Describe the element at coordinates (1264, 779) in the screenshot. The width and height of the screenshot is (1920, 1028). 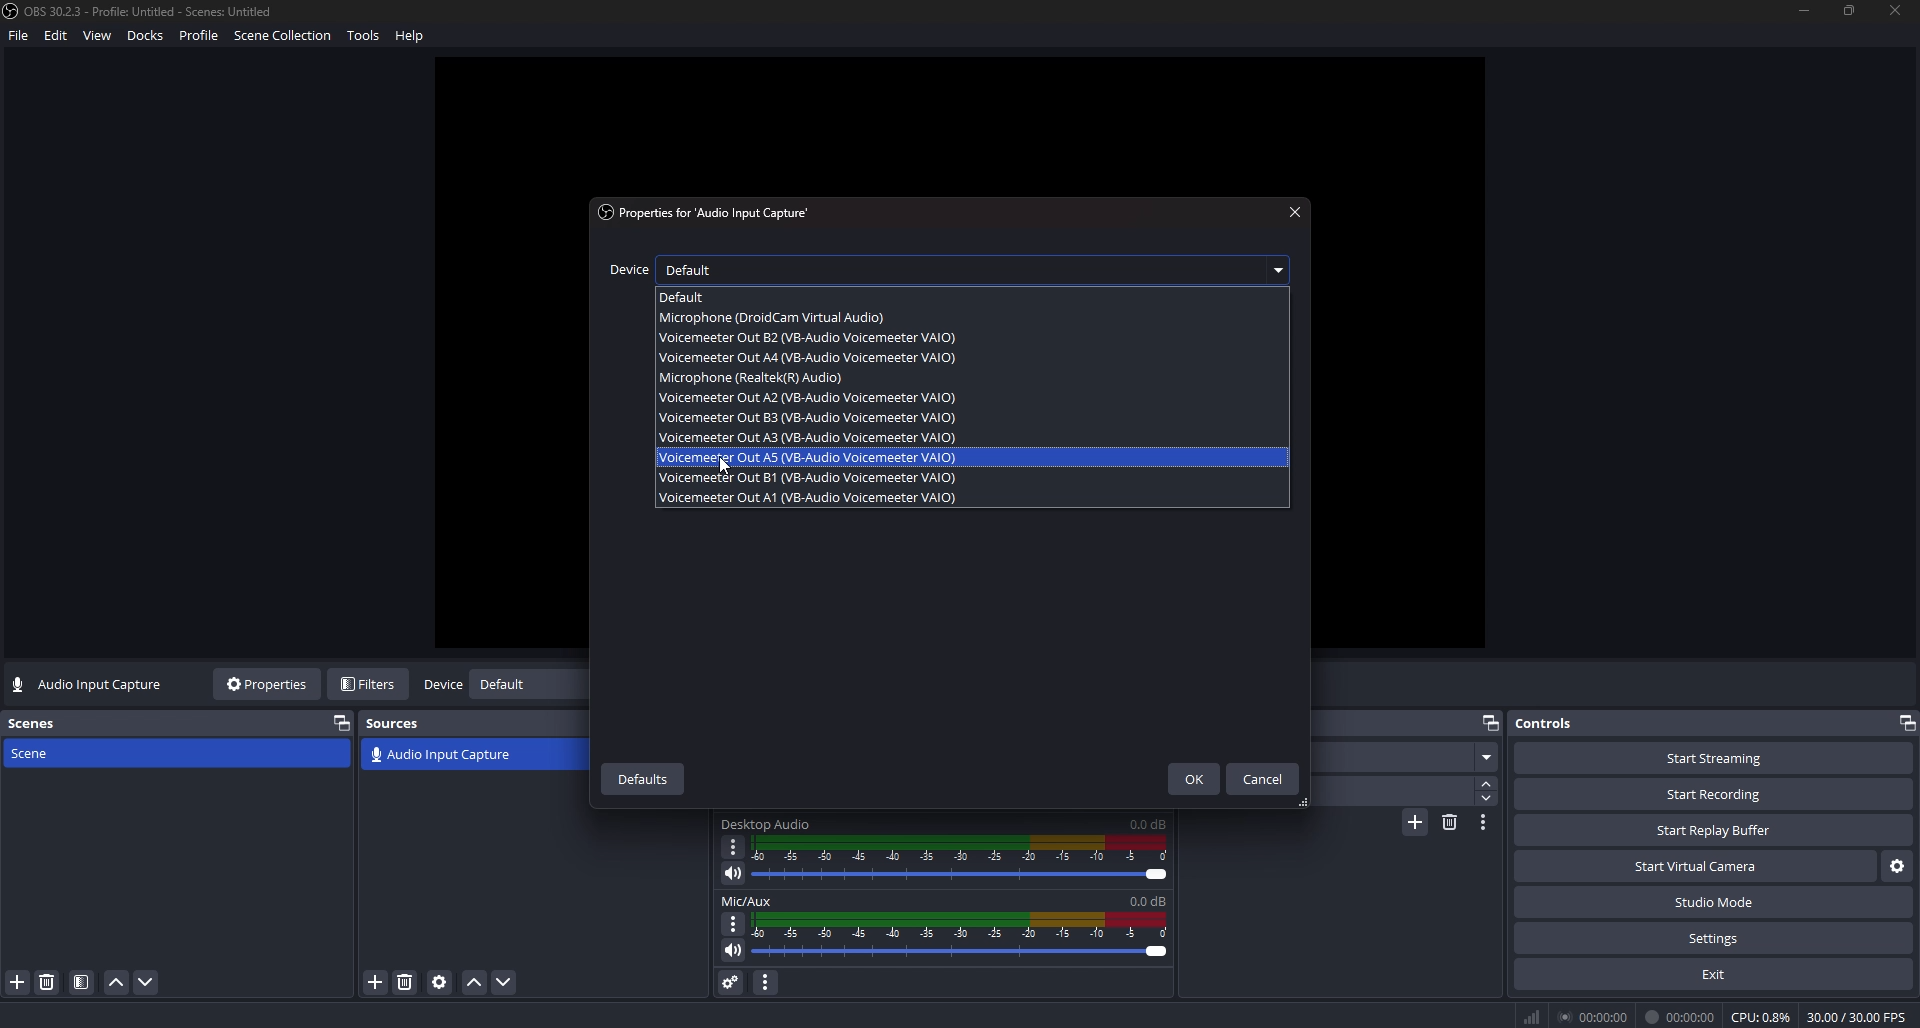
I see `cancel` at that location.